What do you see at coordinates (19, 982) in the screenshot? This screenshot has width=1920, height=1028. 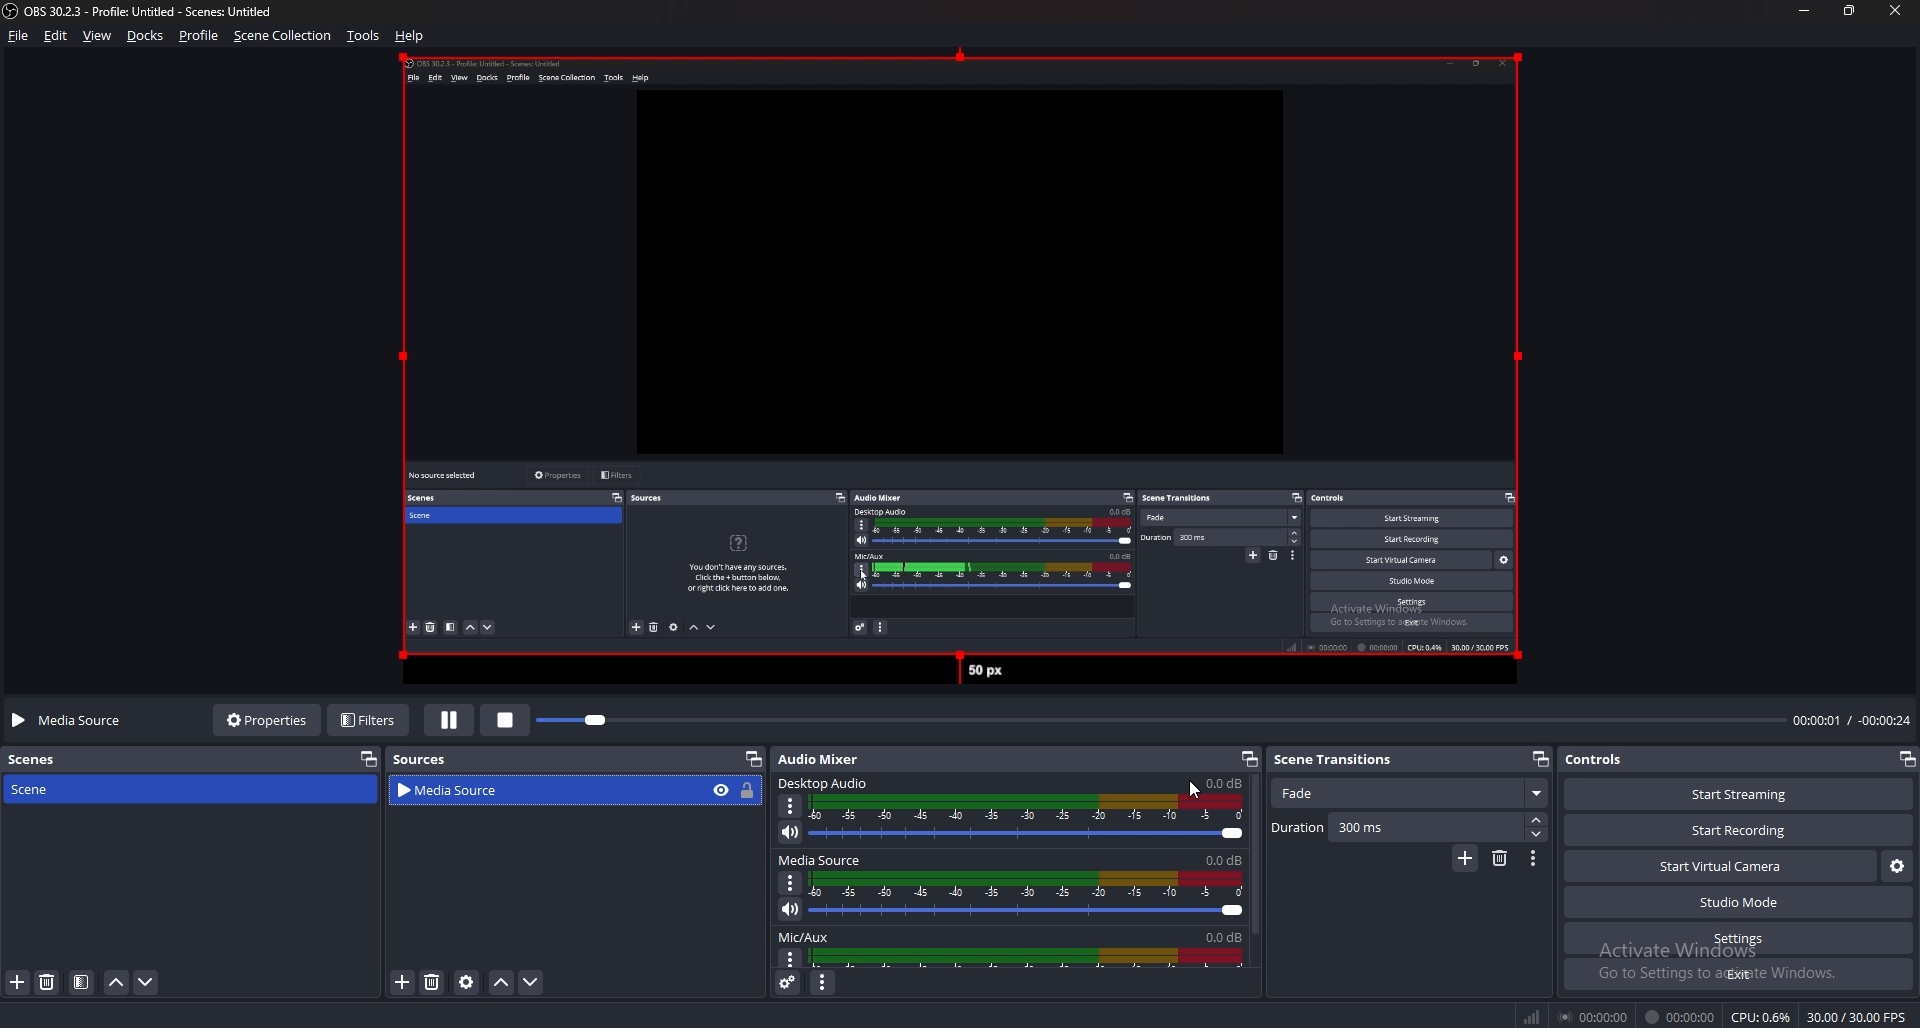 I see `add scene` at bounding box center [19, 982].